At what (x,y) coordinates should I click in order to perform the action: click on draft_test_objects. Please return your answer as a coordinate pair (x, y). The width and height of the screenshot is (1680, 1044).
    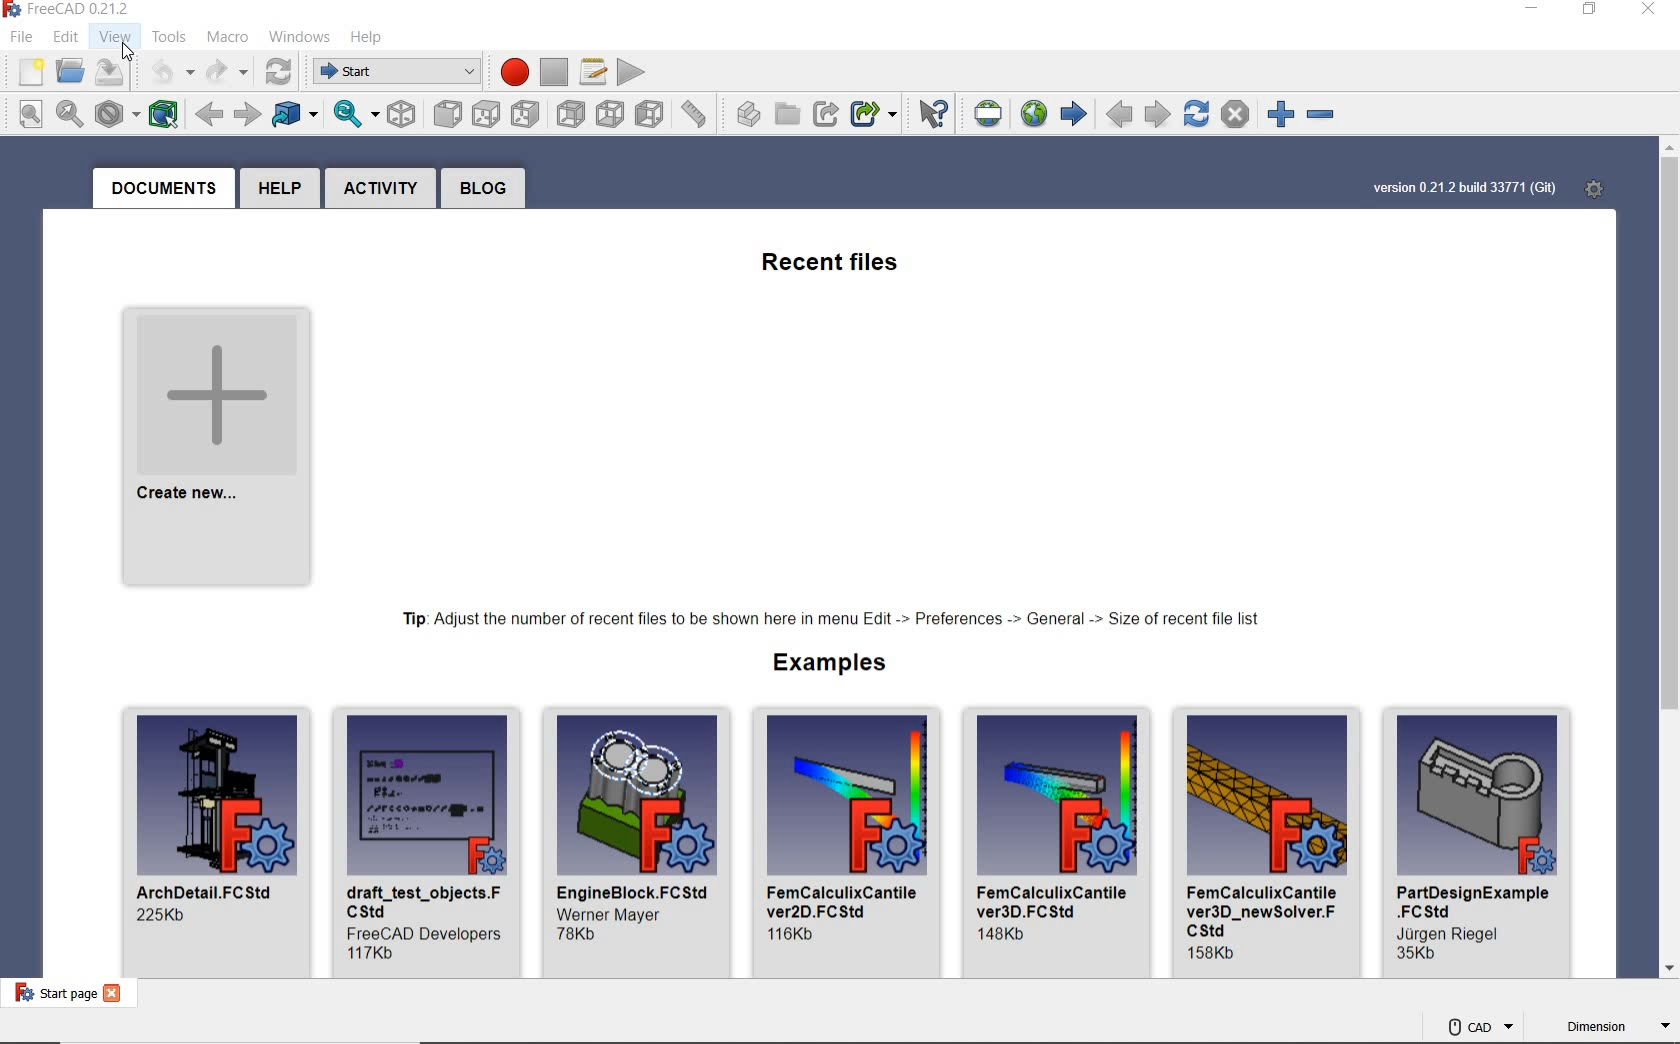
    Looking at the image, I should click on (427, 841).